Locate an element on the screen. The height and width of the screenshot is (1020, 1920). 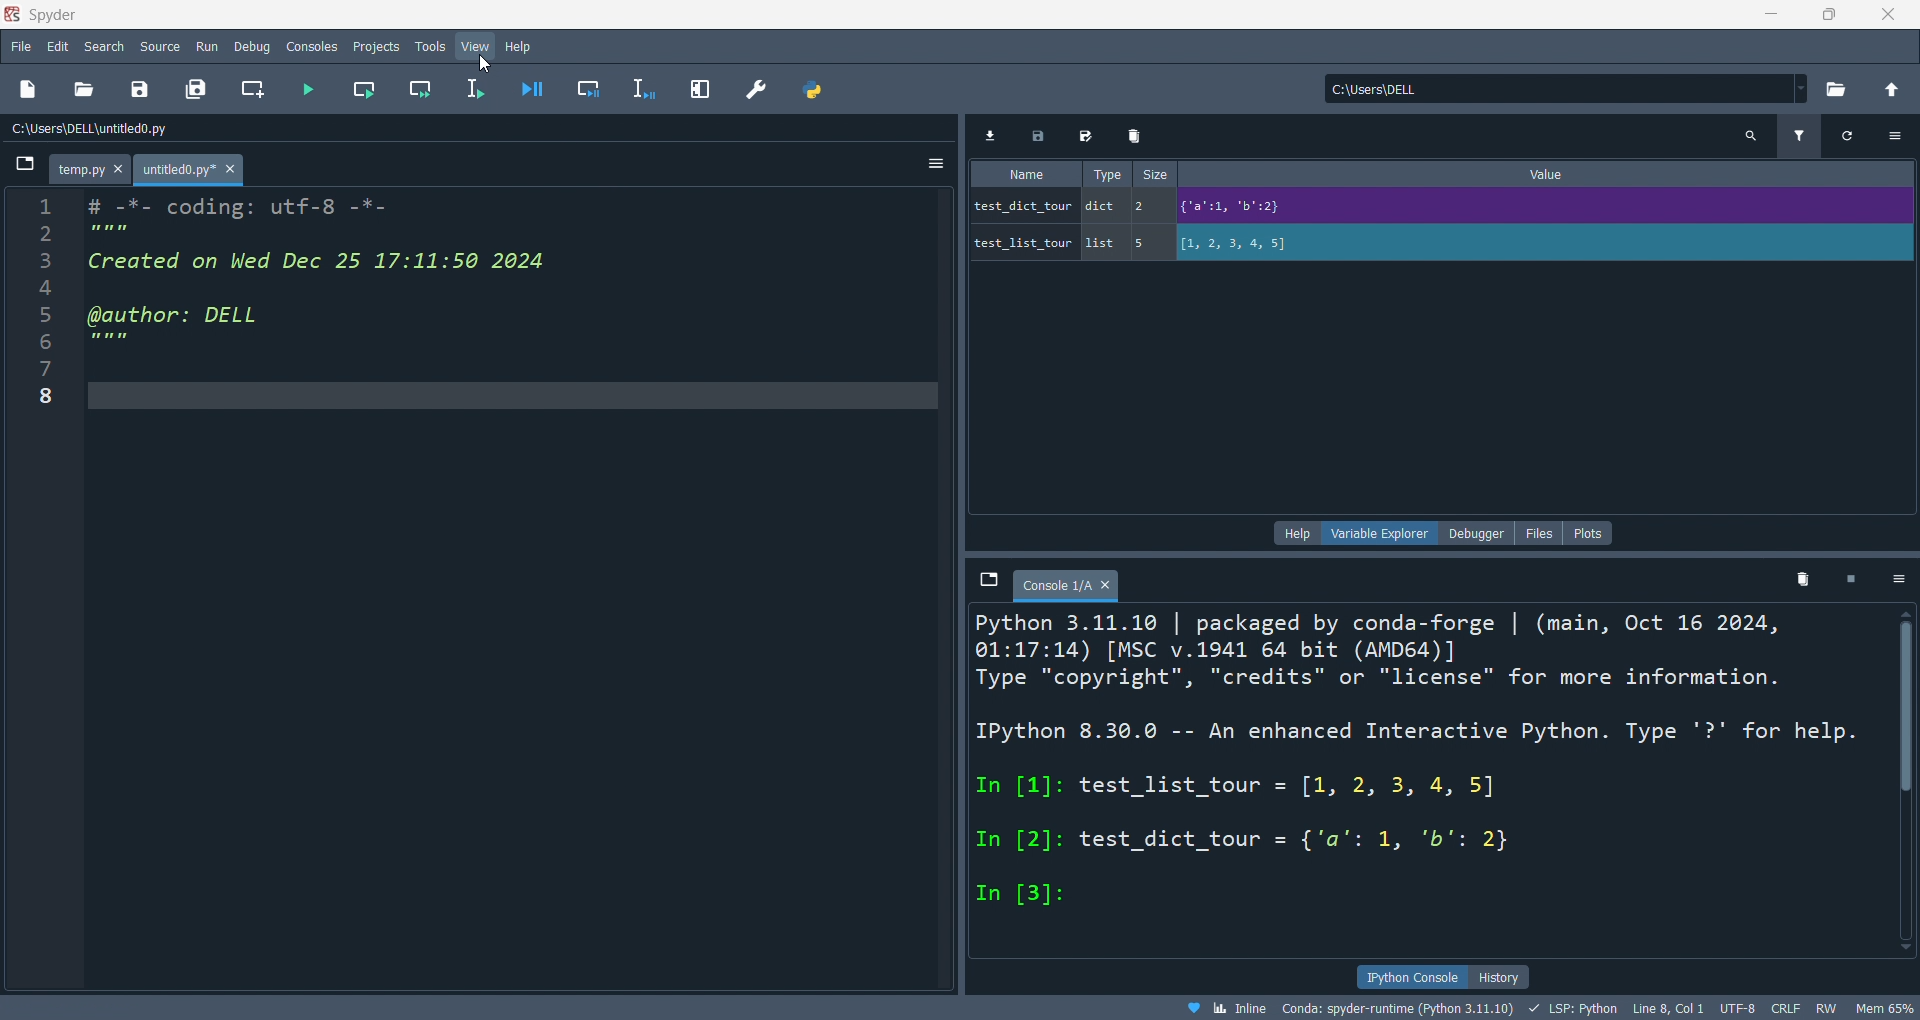
edit is located at coordinates (60, 48).